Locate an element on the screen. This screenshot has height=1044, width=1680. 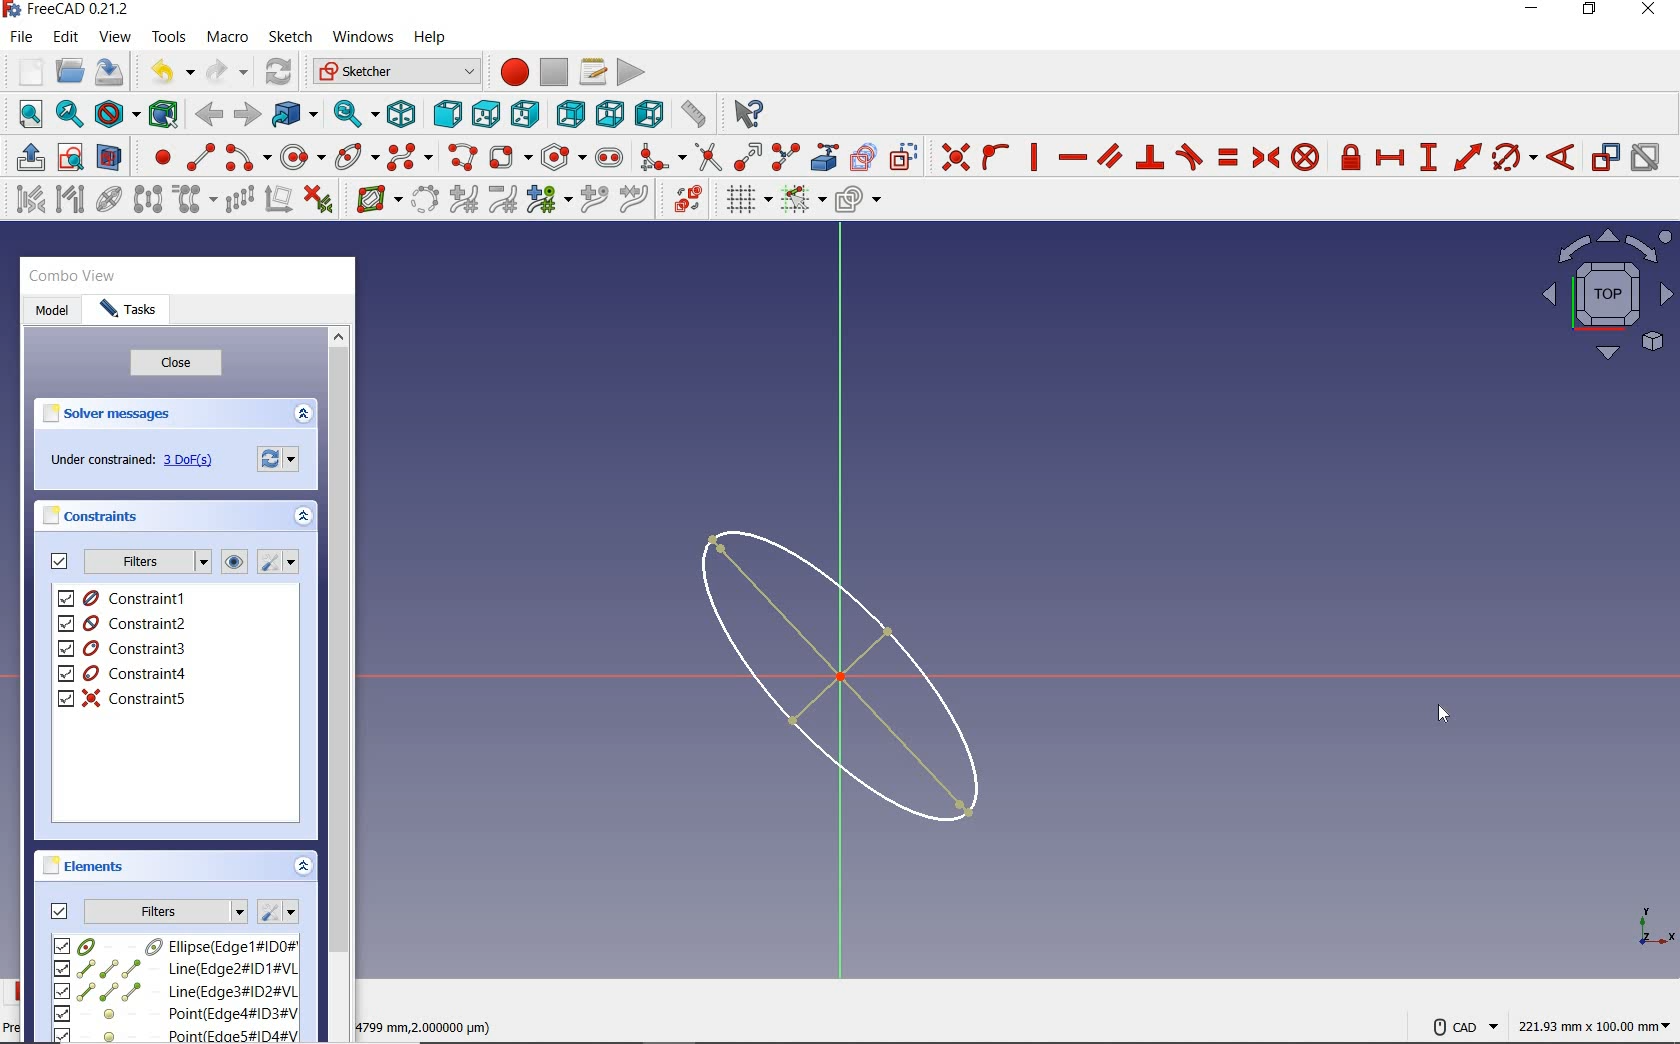
toggle grid is located at coordinates (746, 199).